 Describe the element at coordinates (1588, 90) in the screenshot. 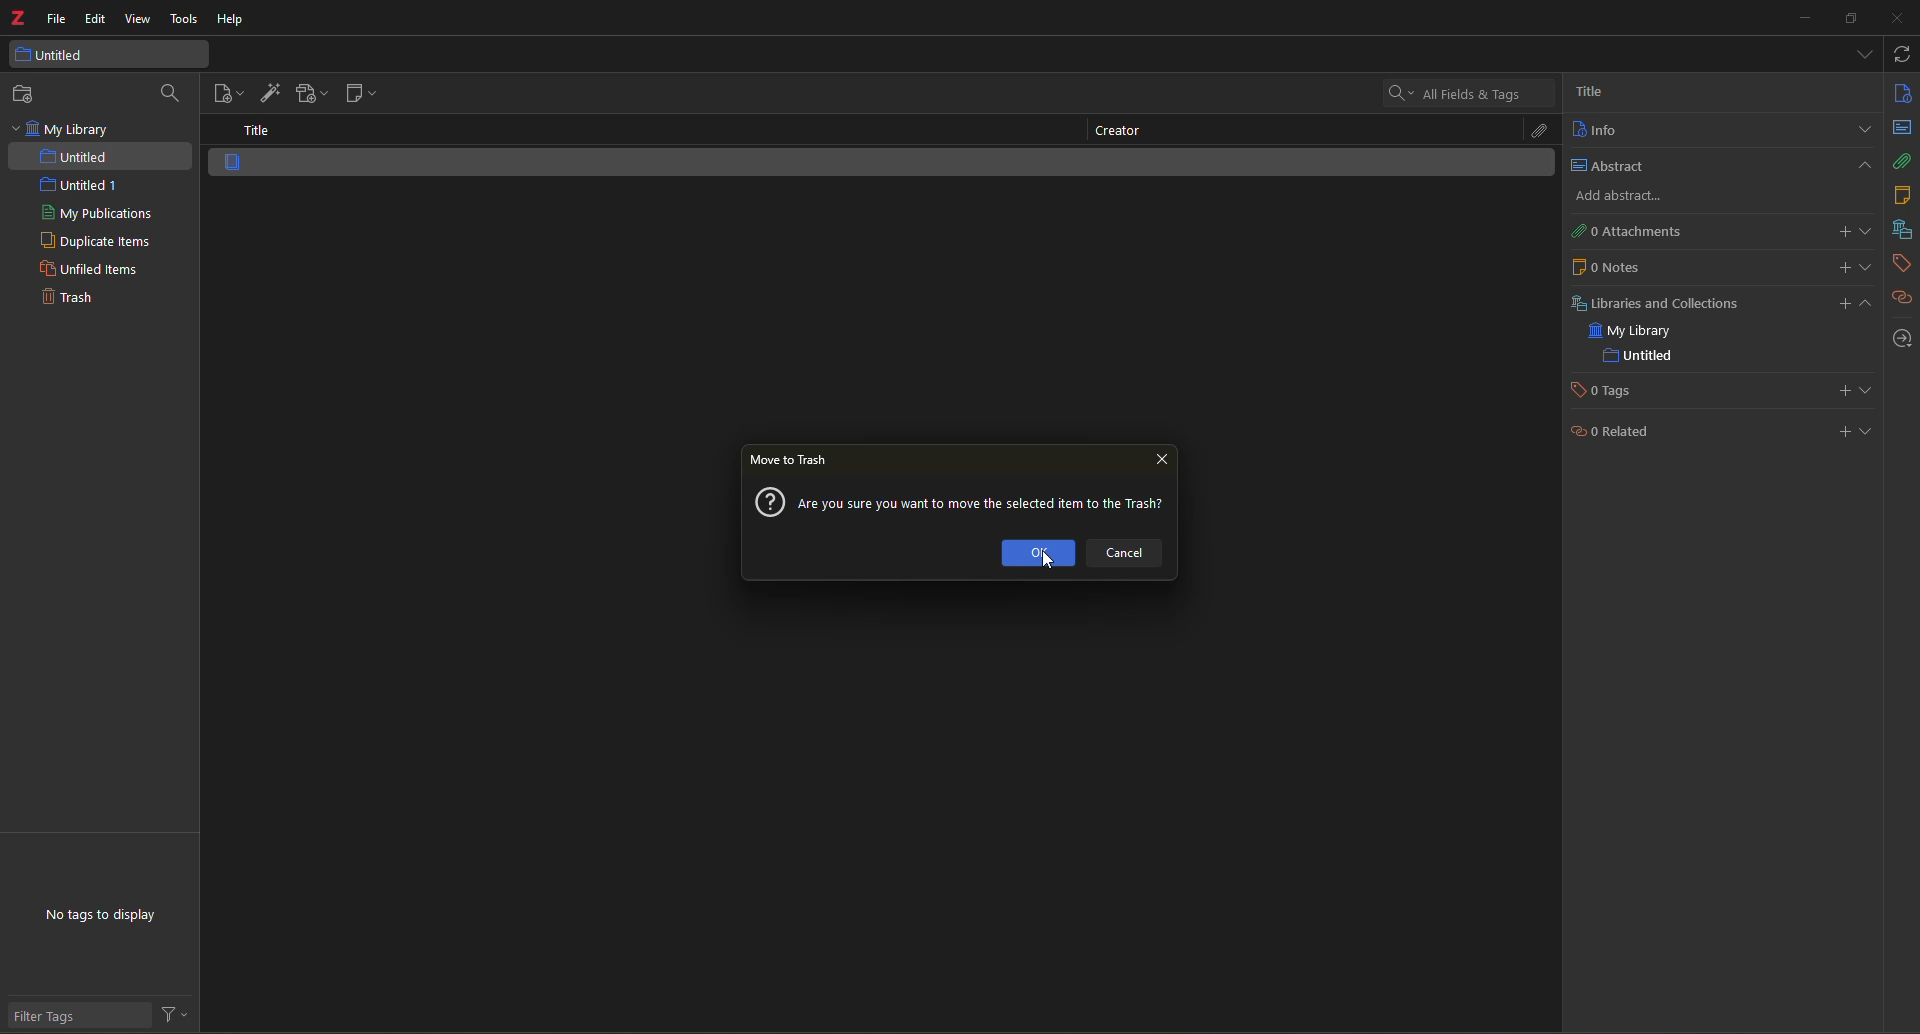

I see `title` at that location.